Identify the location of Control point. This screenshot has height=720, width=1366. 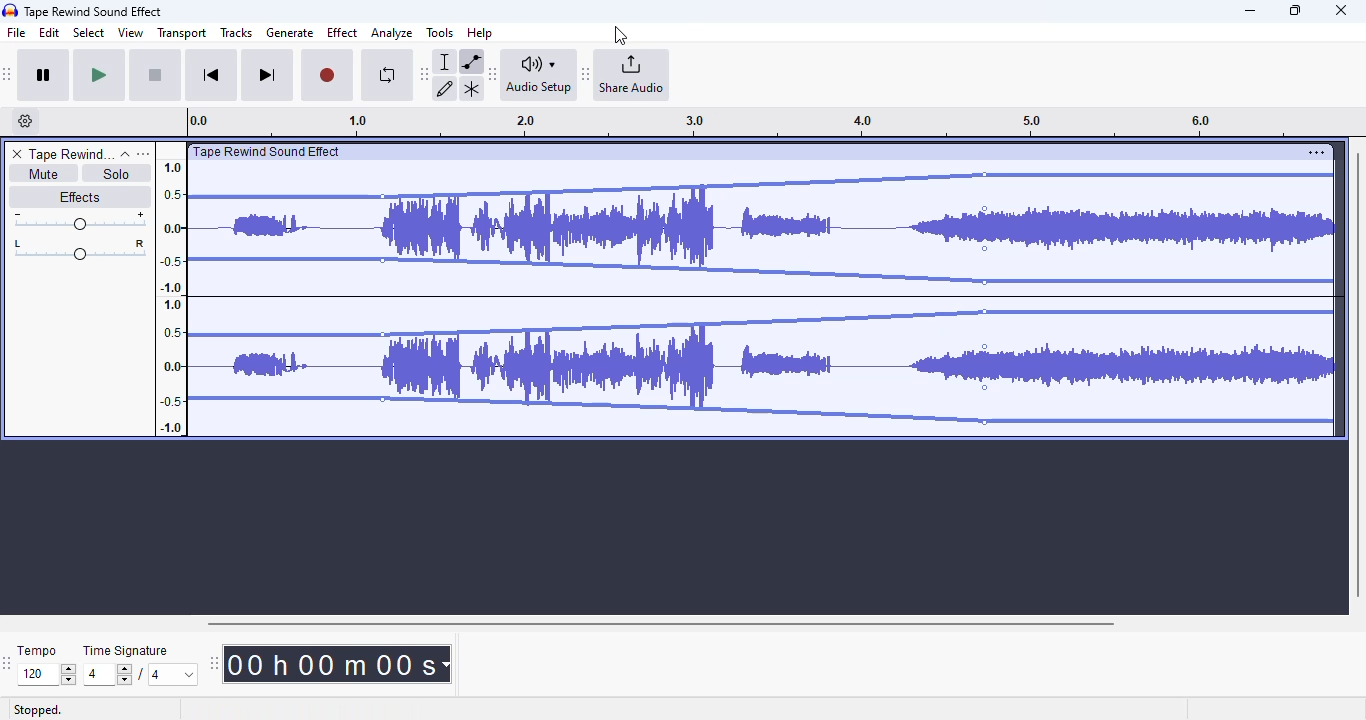
(985, 248).